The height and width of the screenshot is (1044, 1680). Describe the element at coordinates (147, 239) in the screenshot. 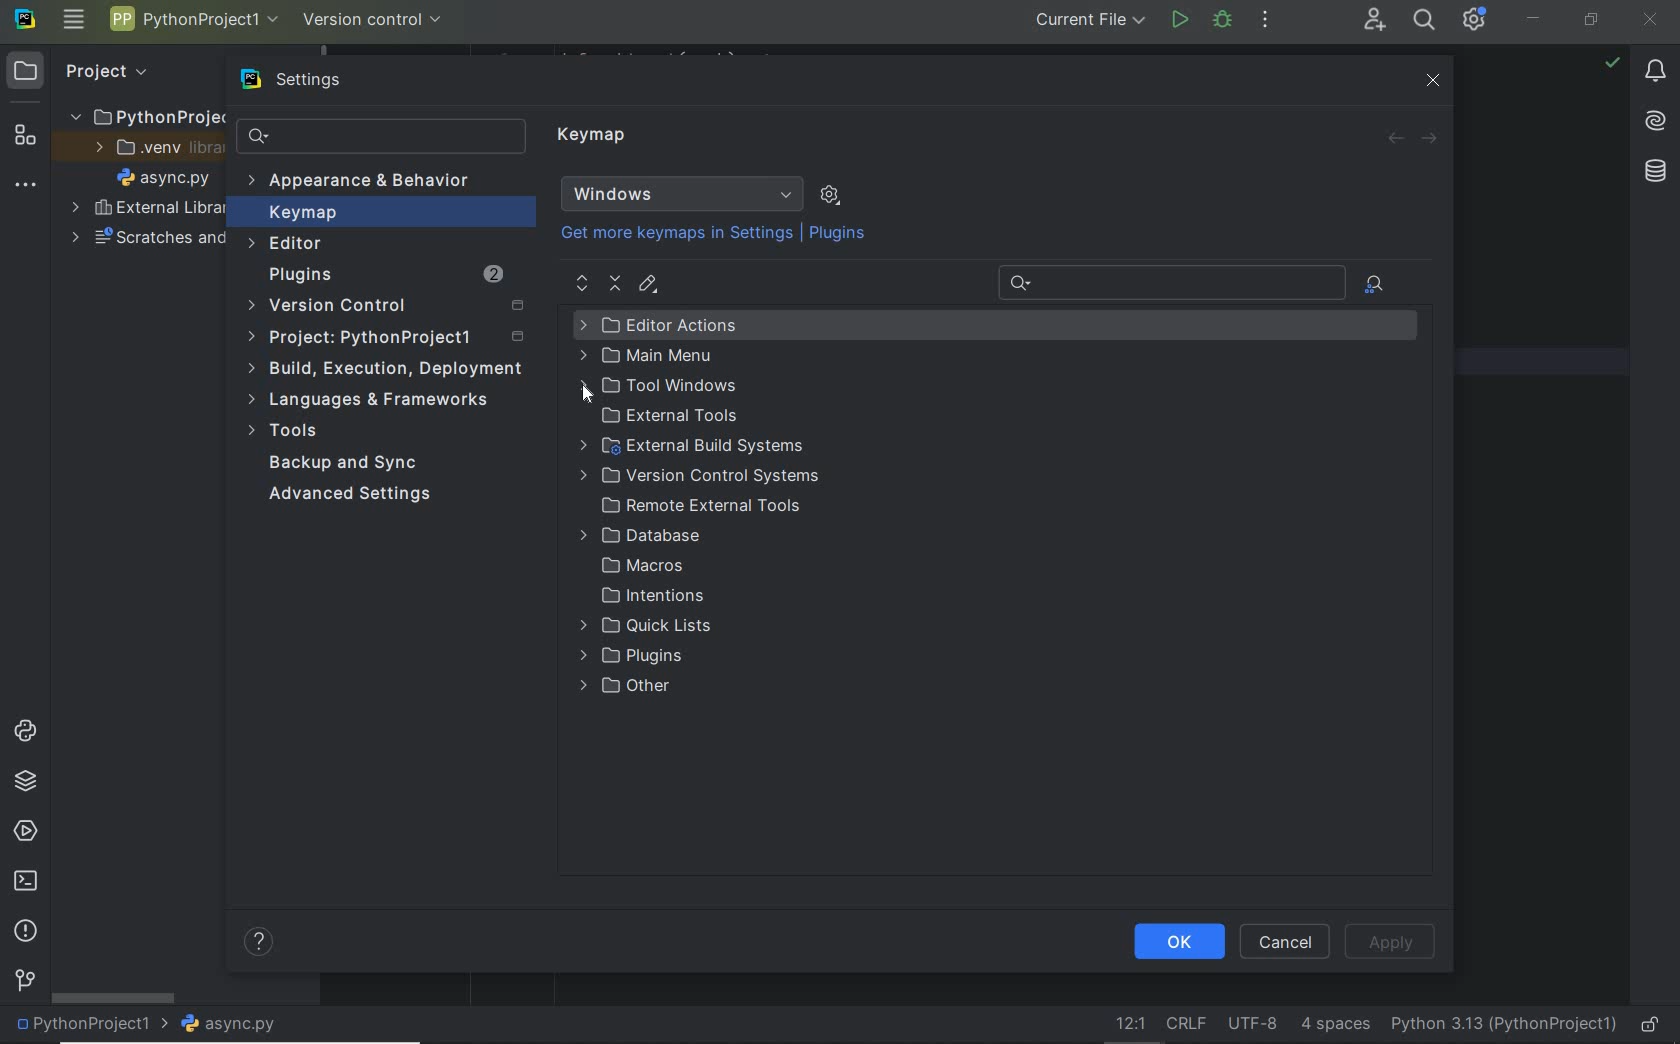

I see `scratches and consoles` at that location.